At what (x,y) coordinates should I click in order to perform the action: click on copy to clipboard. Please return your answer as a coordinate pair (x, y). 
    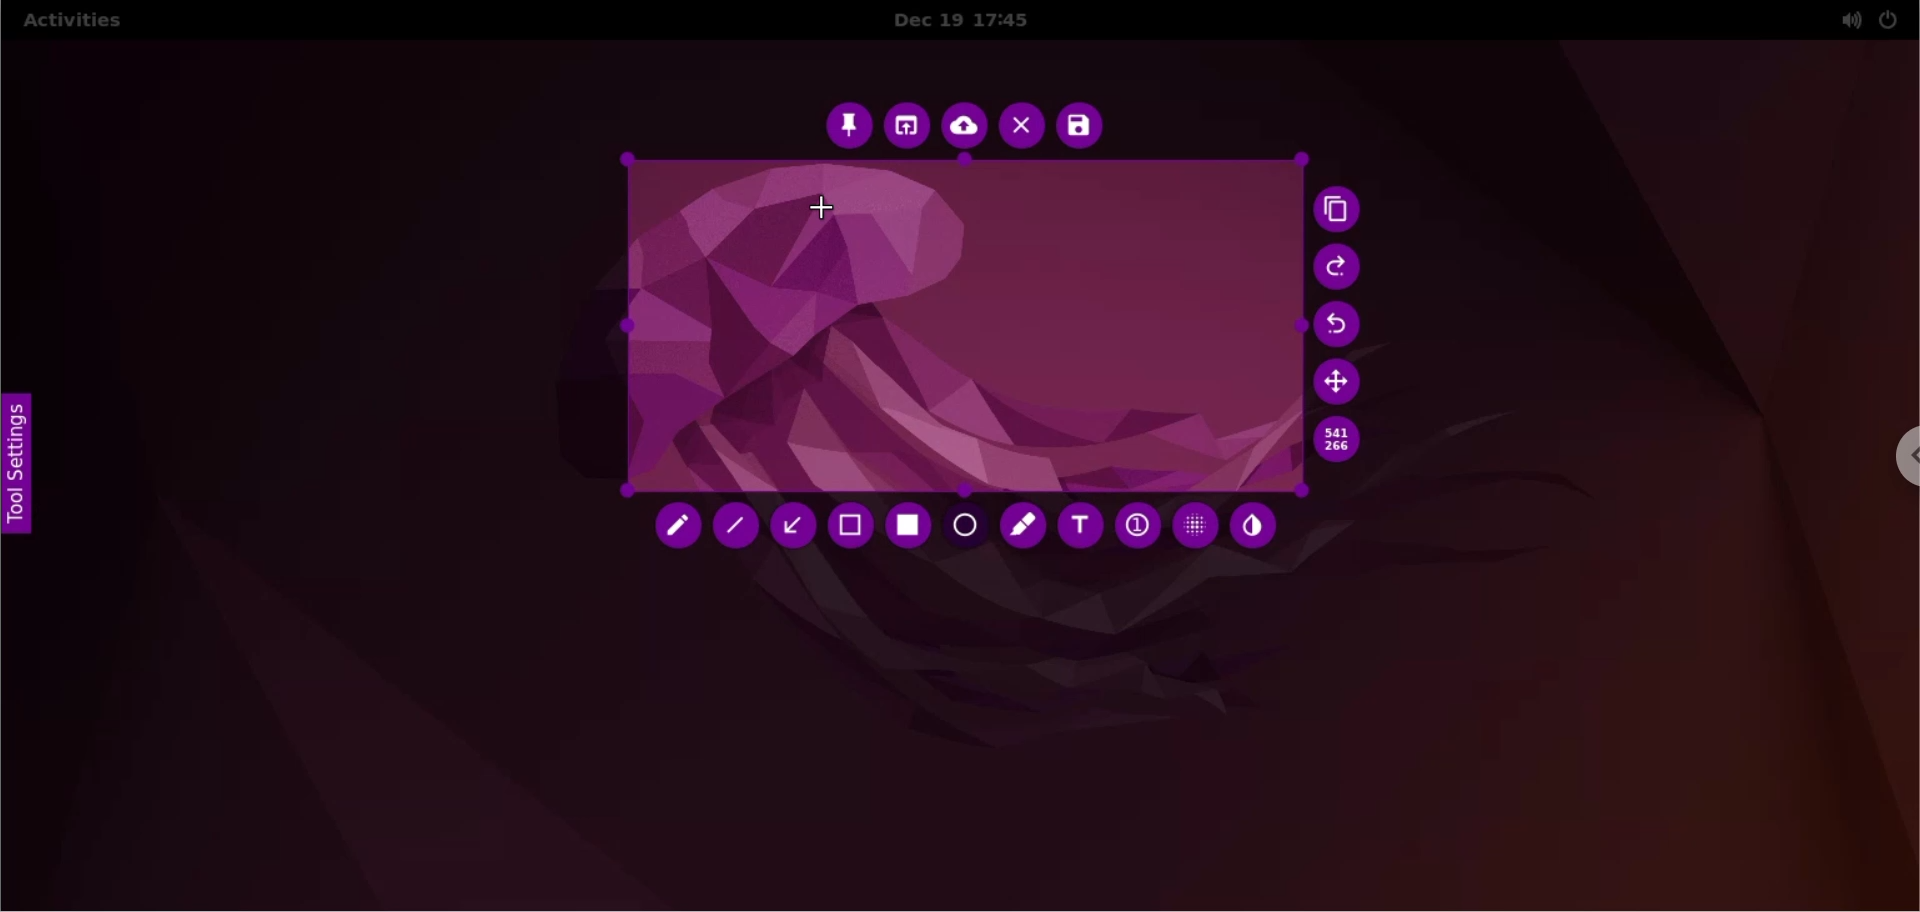
    Looking at the image, I should click on (1342, 212).